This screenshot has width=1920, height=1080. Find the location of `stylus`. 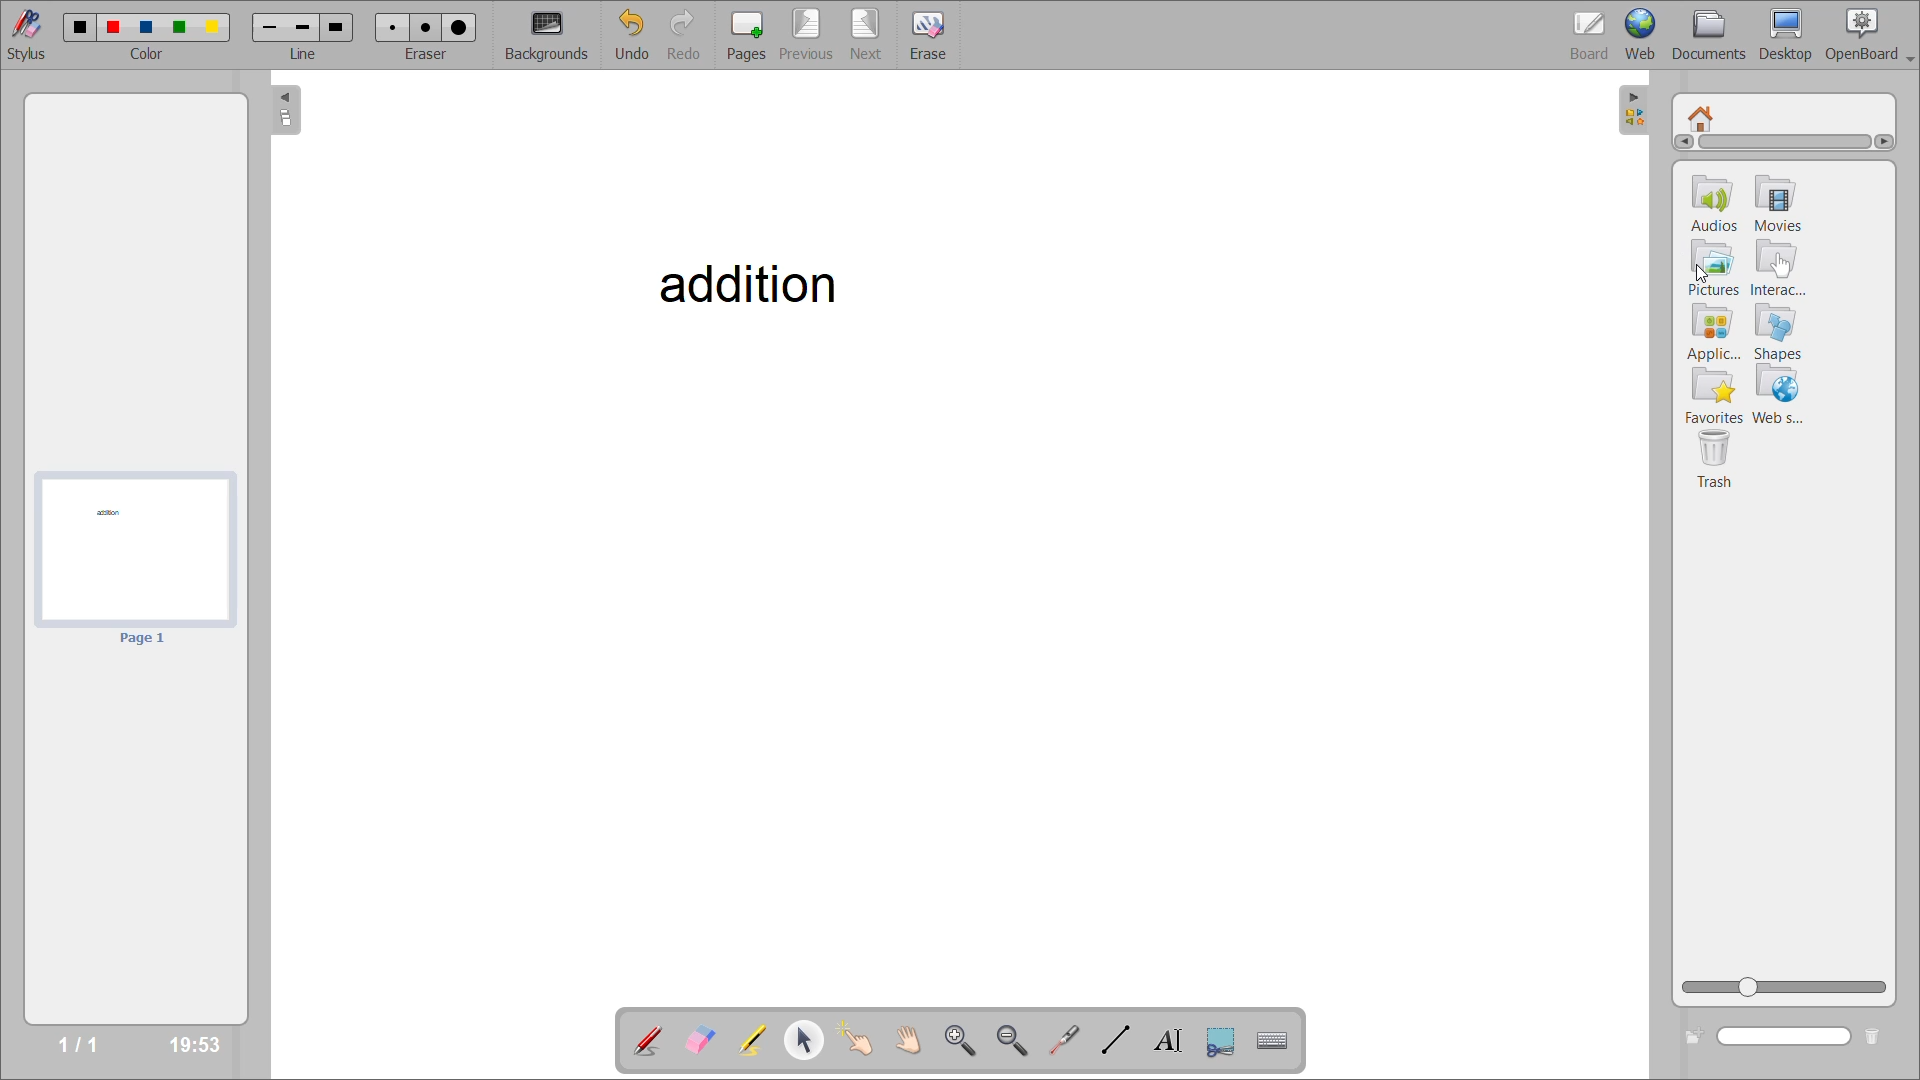

stylus is located at coordinates (24, 32).